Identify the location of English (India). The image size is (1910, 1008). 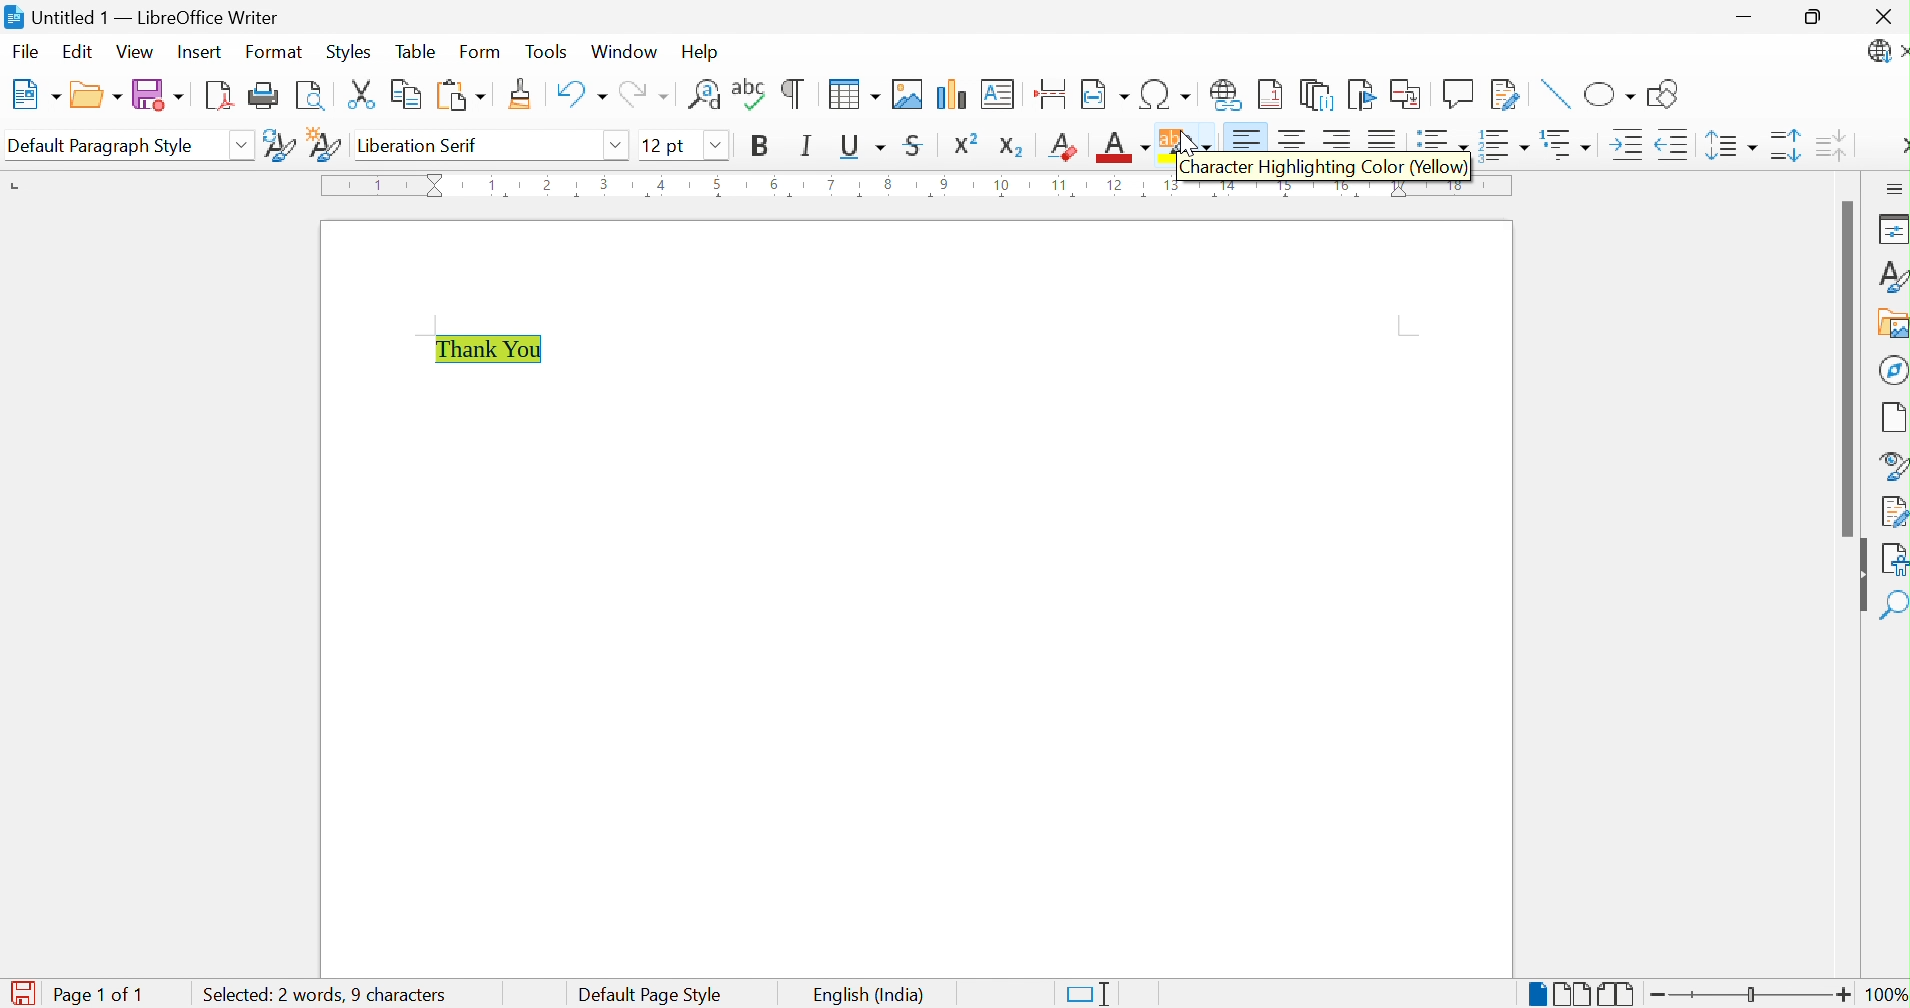
(867, 994).